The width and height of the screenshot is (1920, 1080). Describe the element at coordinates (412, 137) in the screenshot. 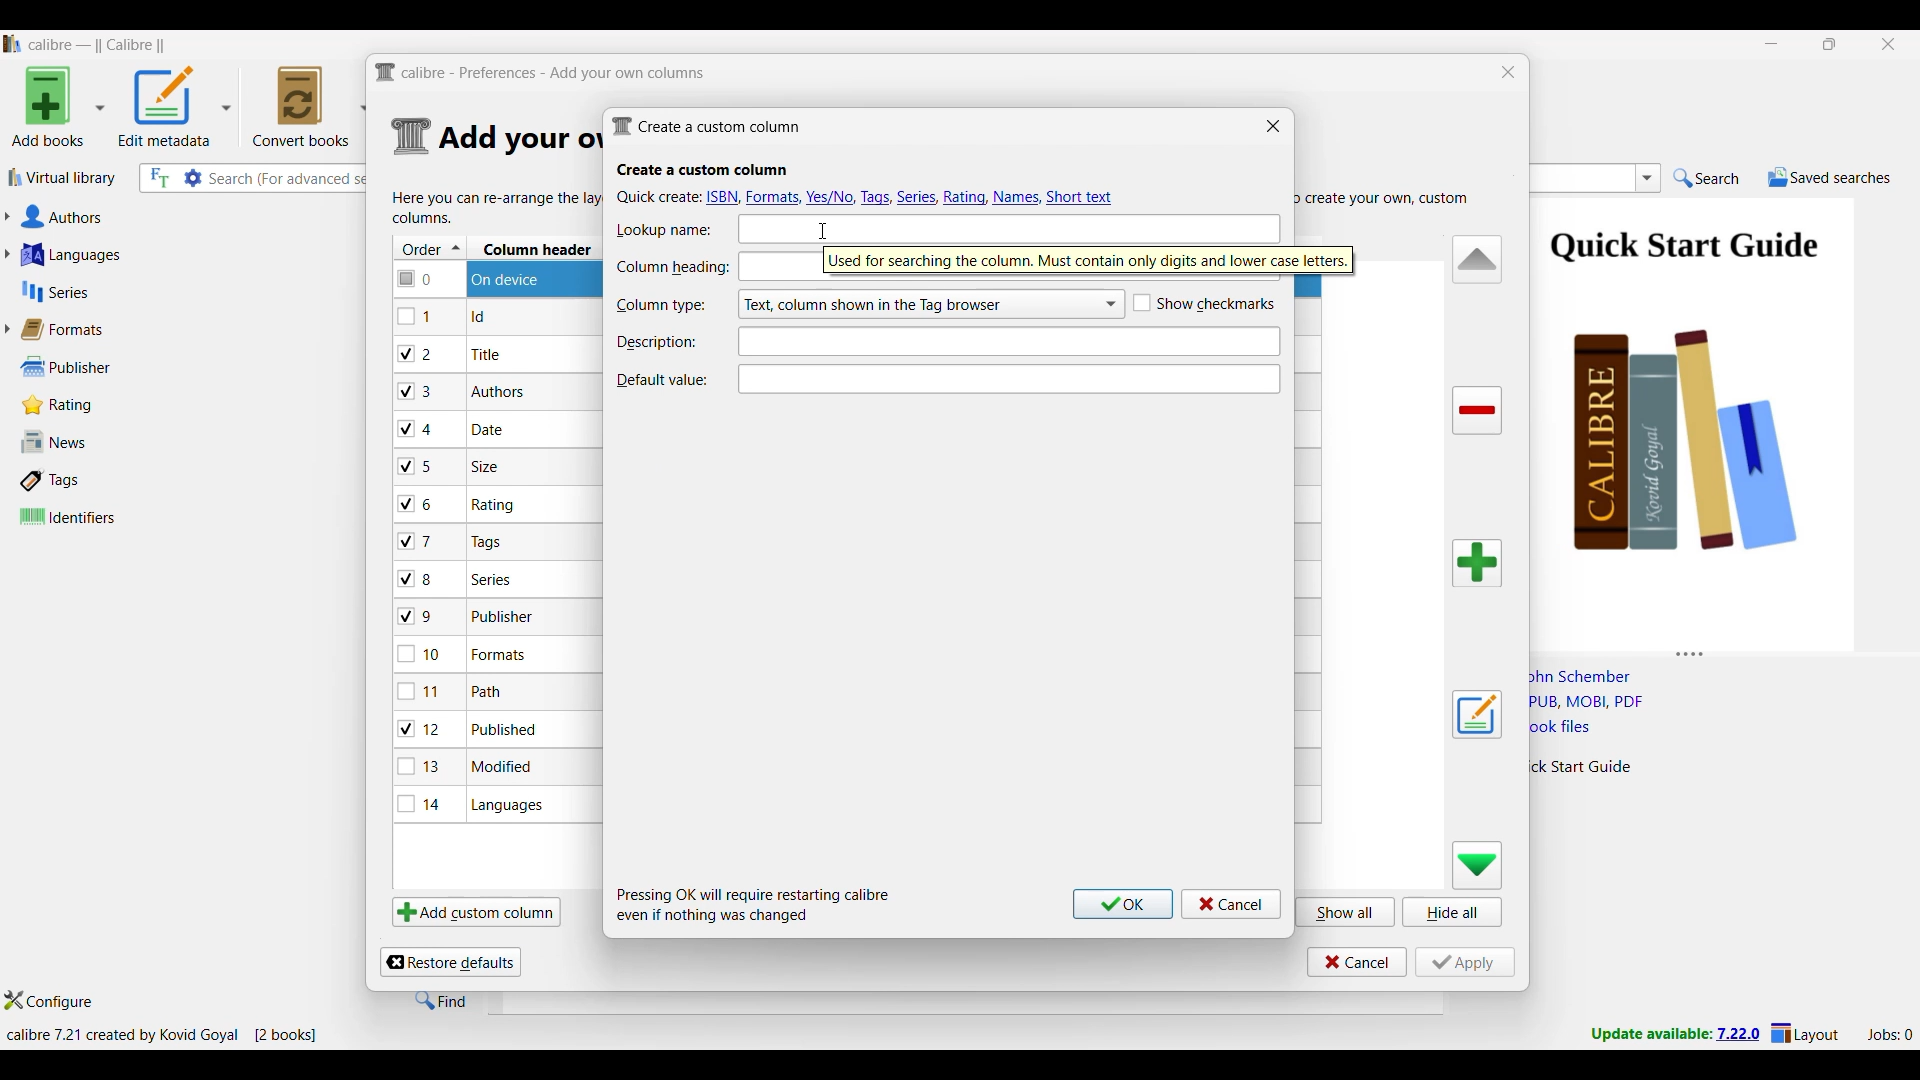

I see `Logo of current settings` at that location.